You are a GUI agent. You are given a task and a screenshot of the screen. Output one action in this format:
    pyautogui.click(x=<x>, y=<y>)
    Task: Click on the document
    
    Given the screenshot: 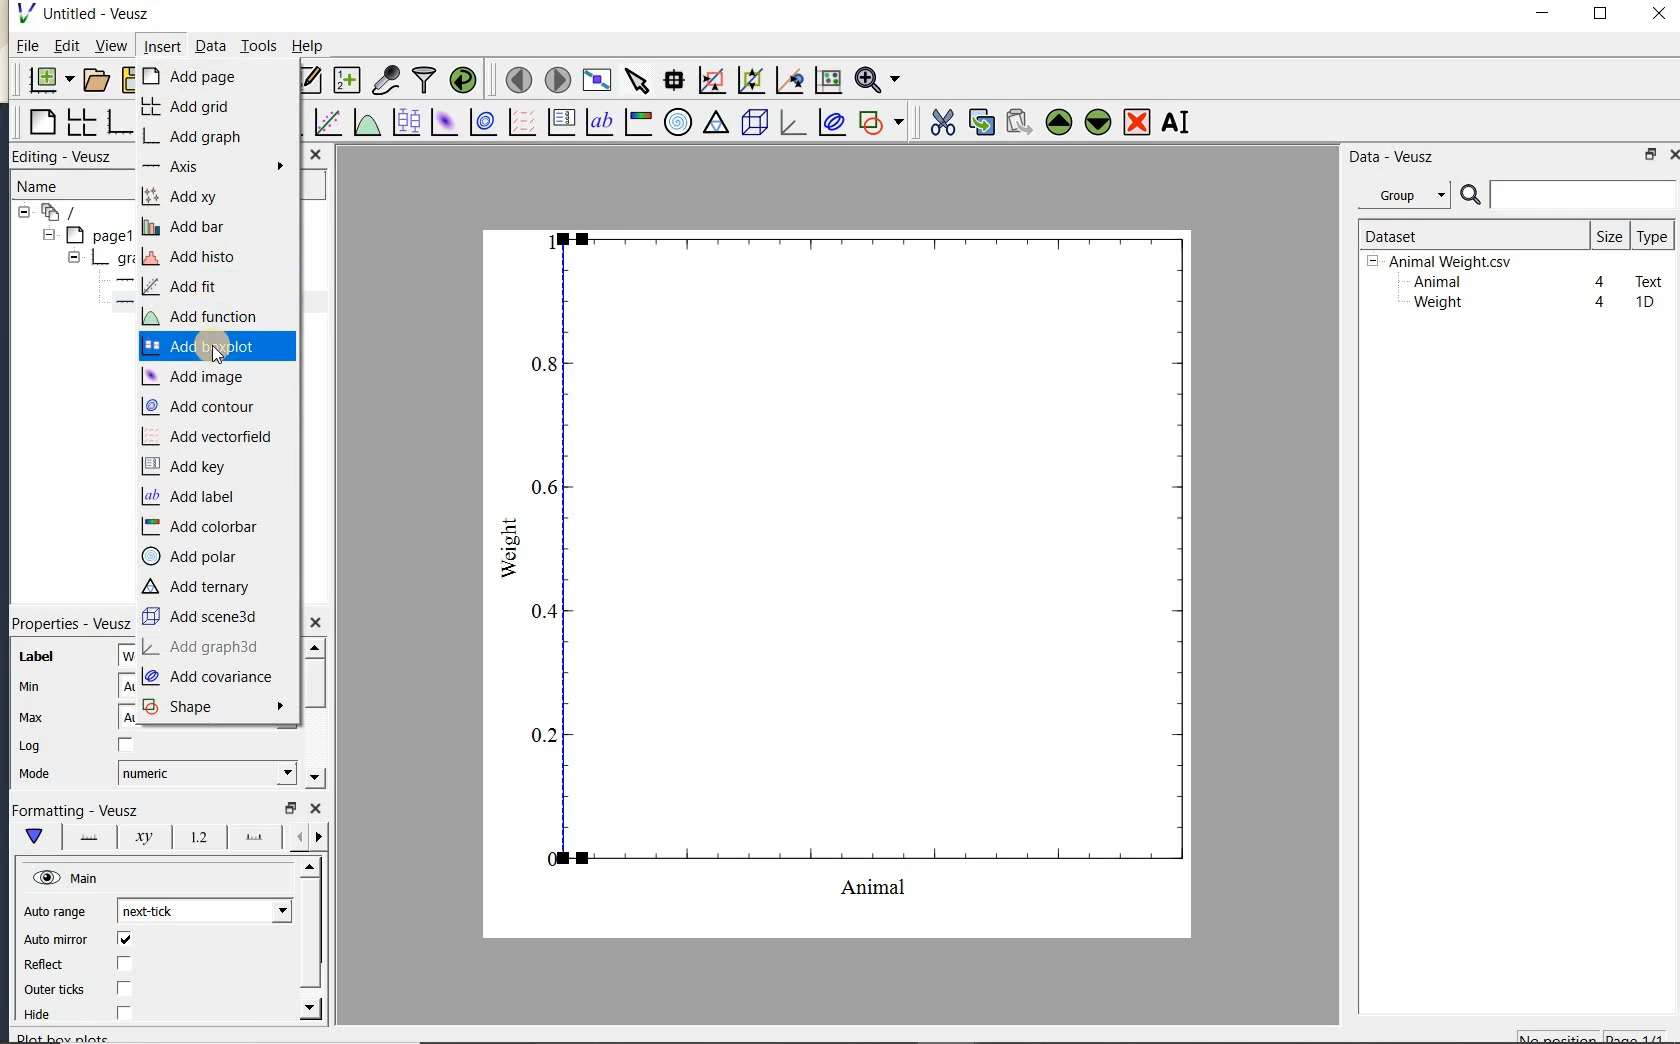 What is the action you would take?
    pyautogui.click(x=50, y=213)
    